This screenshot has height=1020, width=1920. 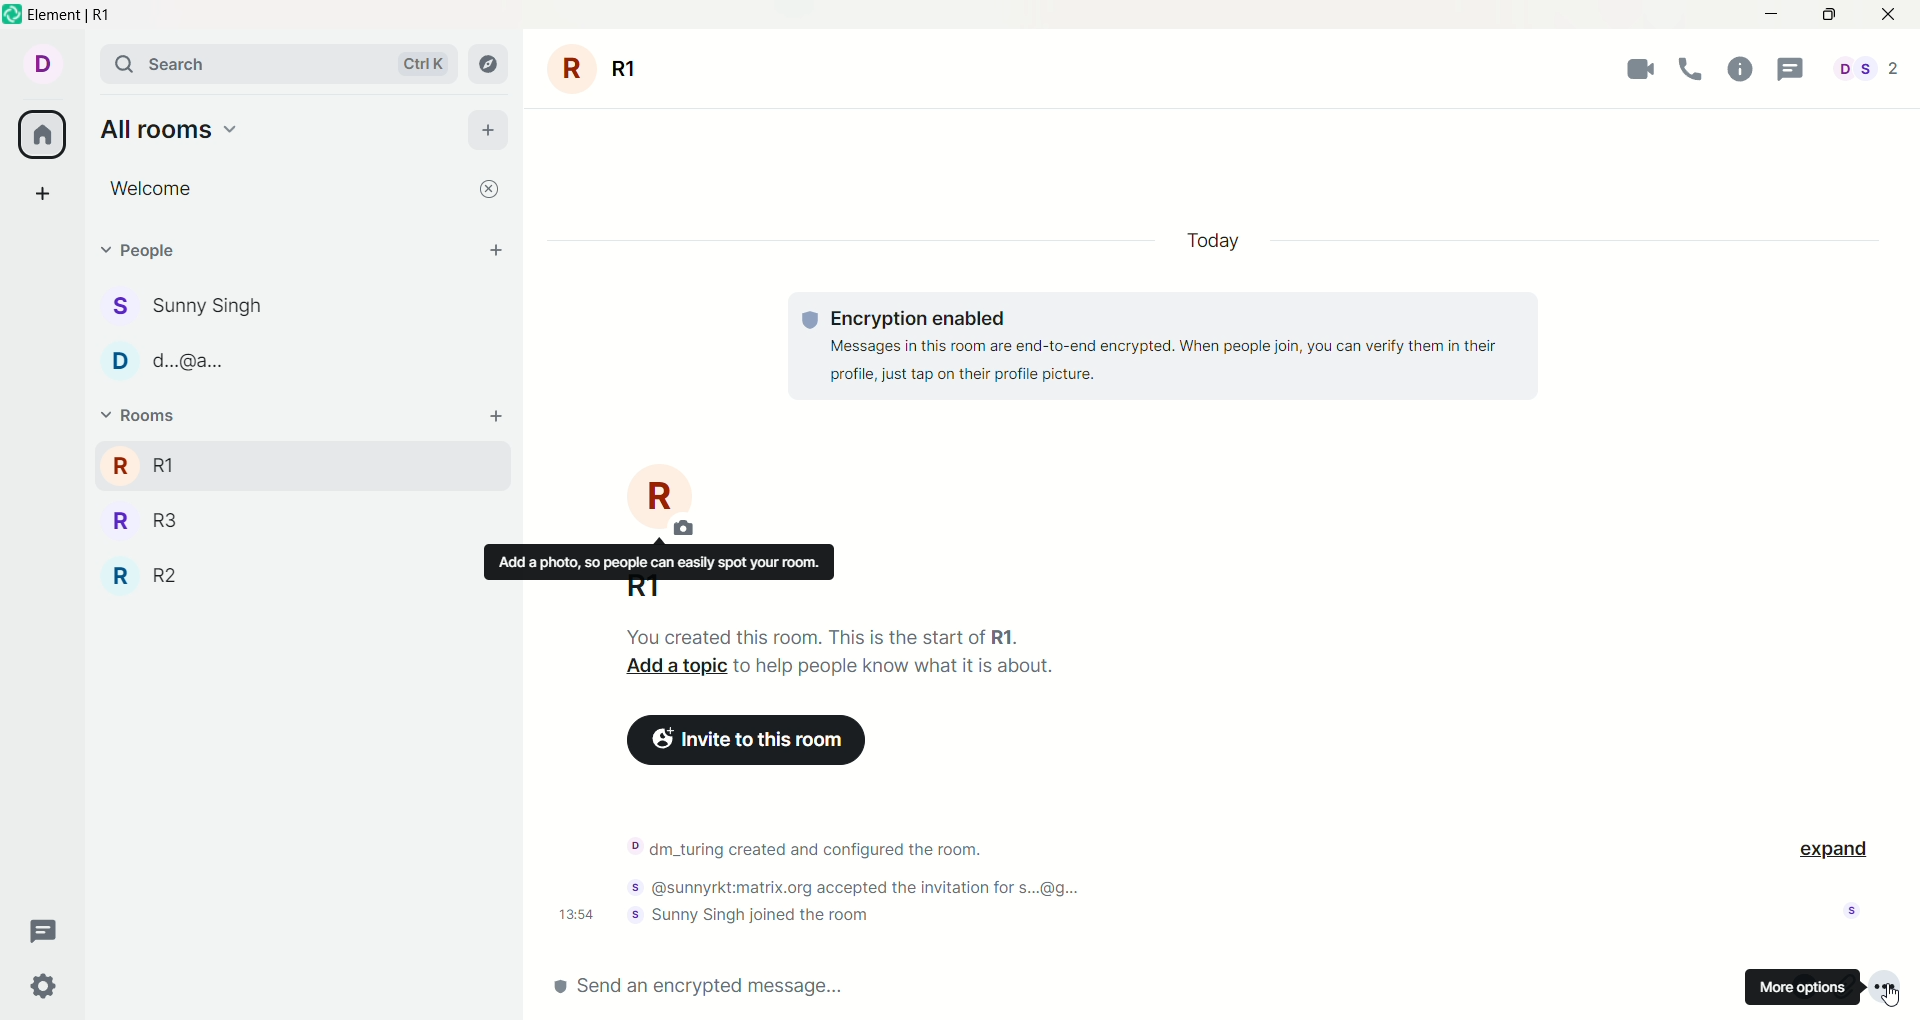 I want to click on R3 room, so click(x=146, y=521).